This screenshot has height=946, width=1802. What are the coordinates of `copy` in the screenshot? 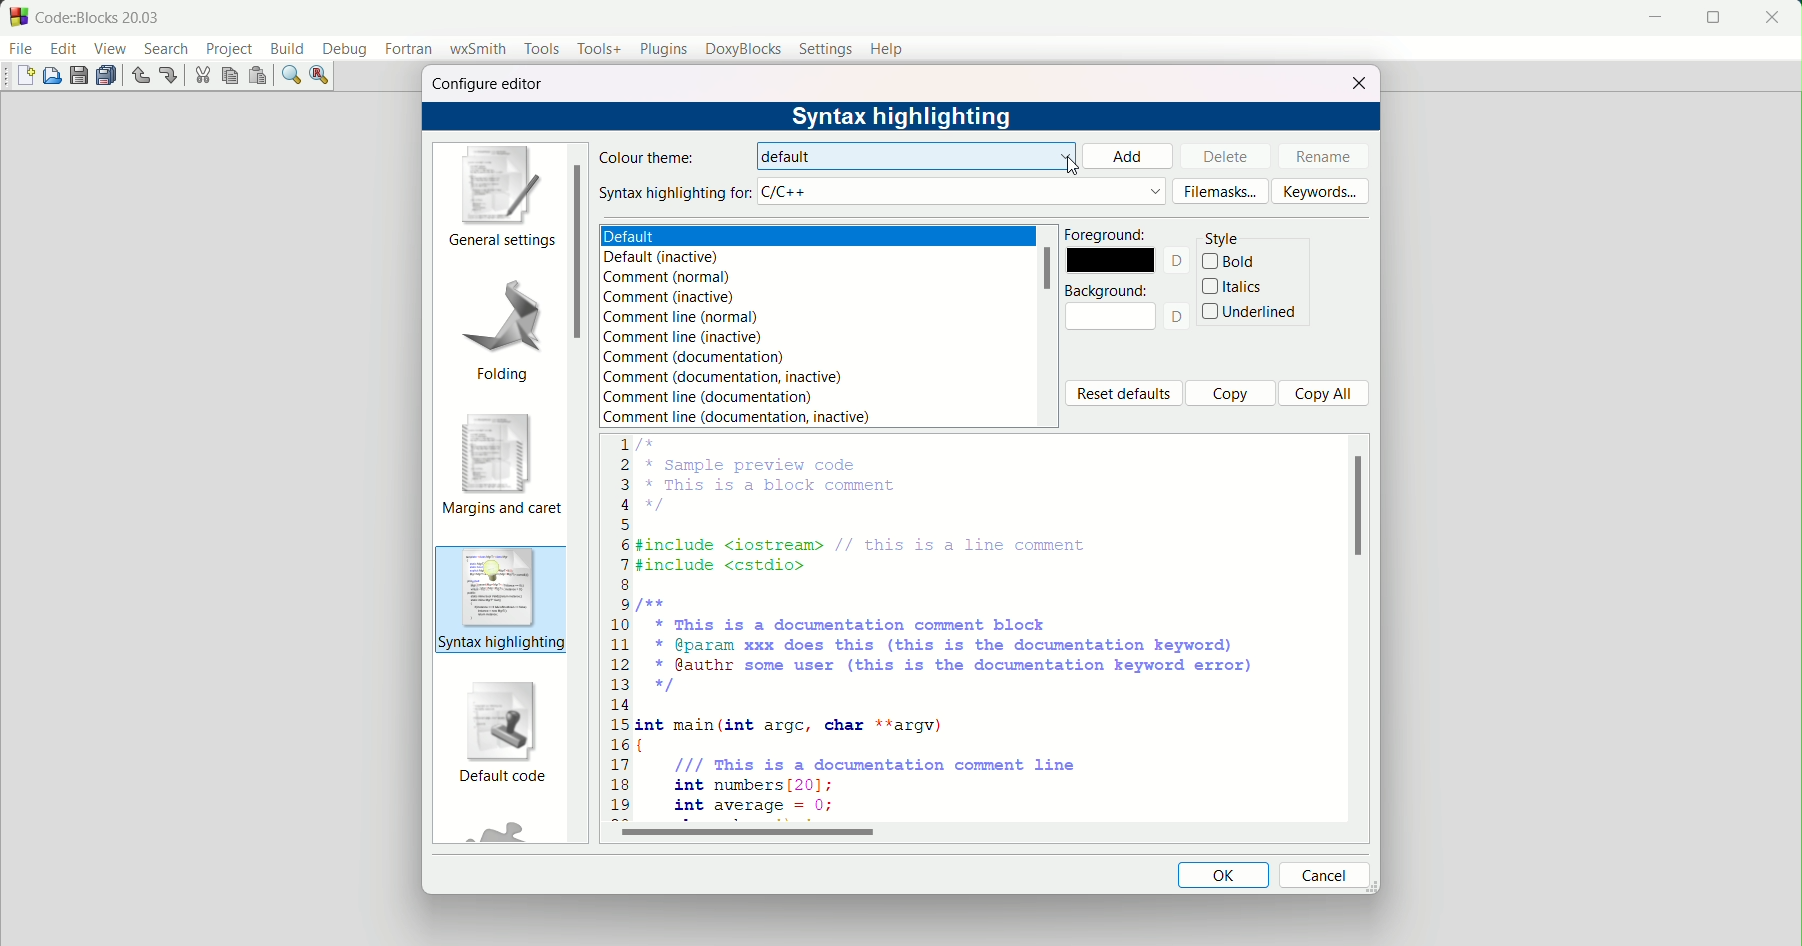 It's located at (1227, 392).